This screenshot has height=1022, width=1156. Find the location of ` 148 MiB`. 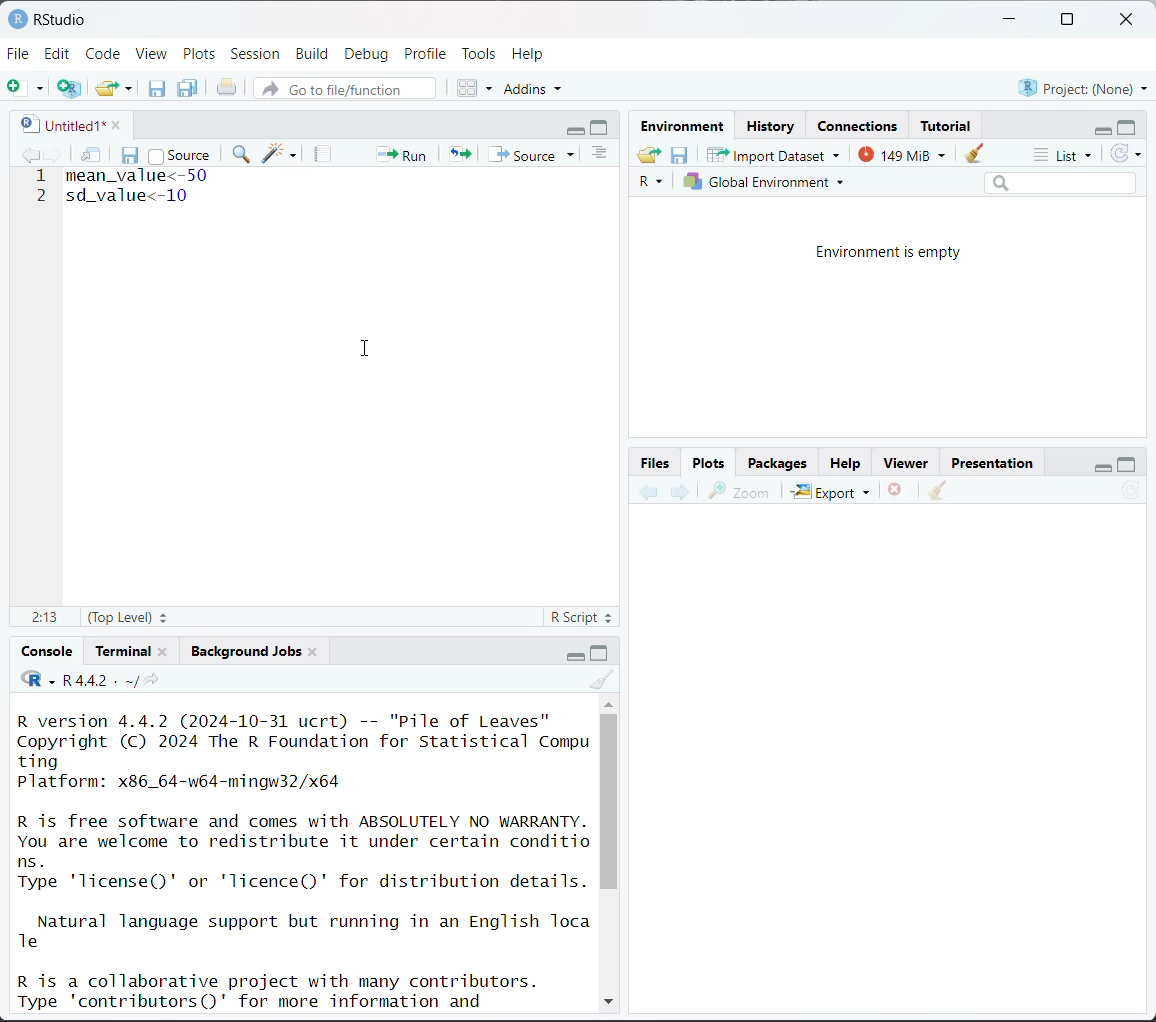

 148 MiB is located at coordinates (899, 153).